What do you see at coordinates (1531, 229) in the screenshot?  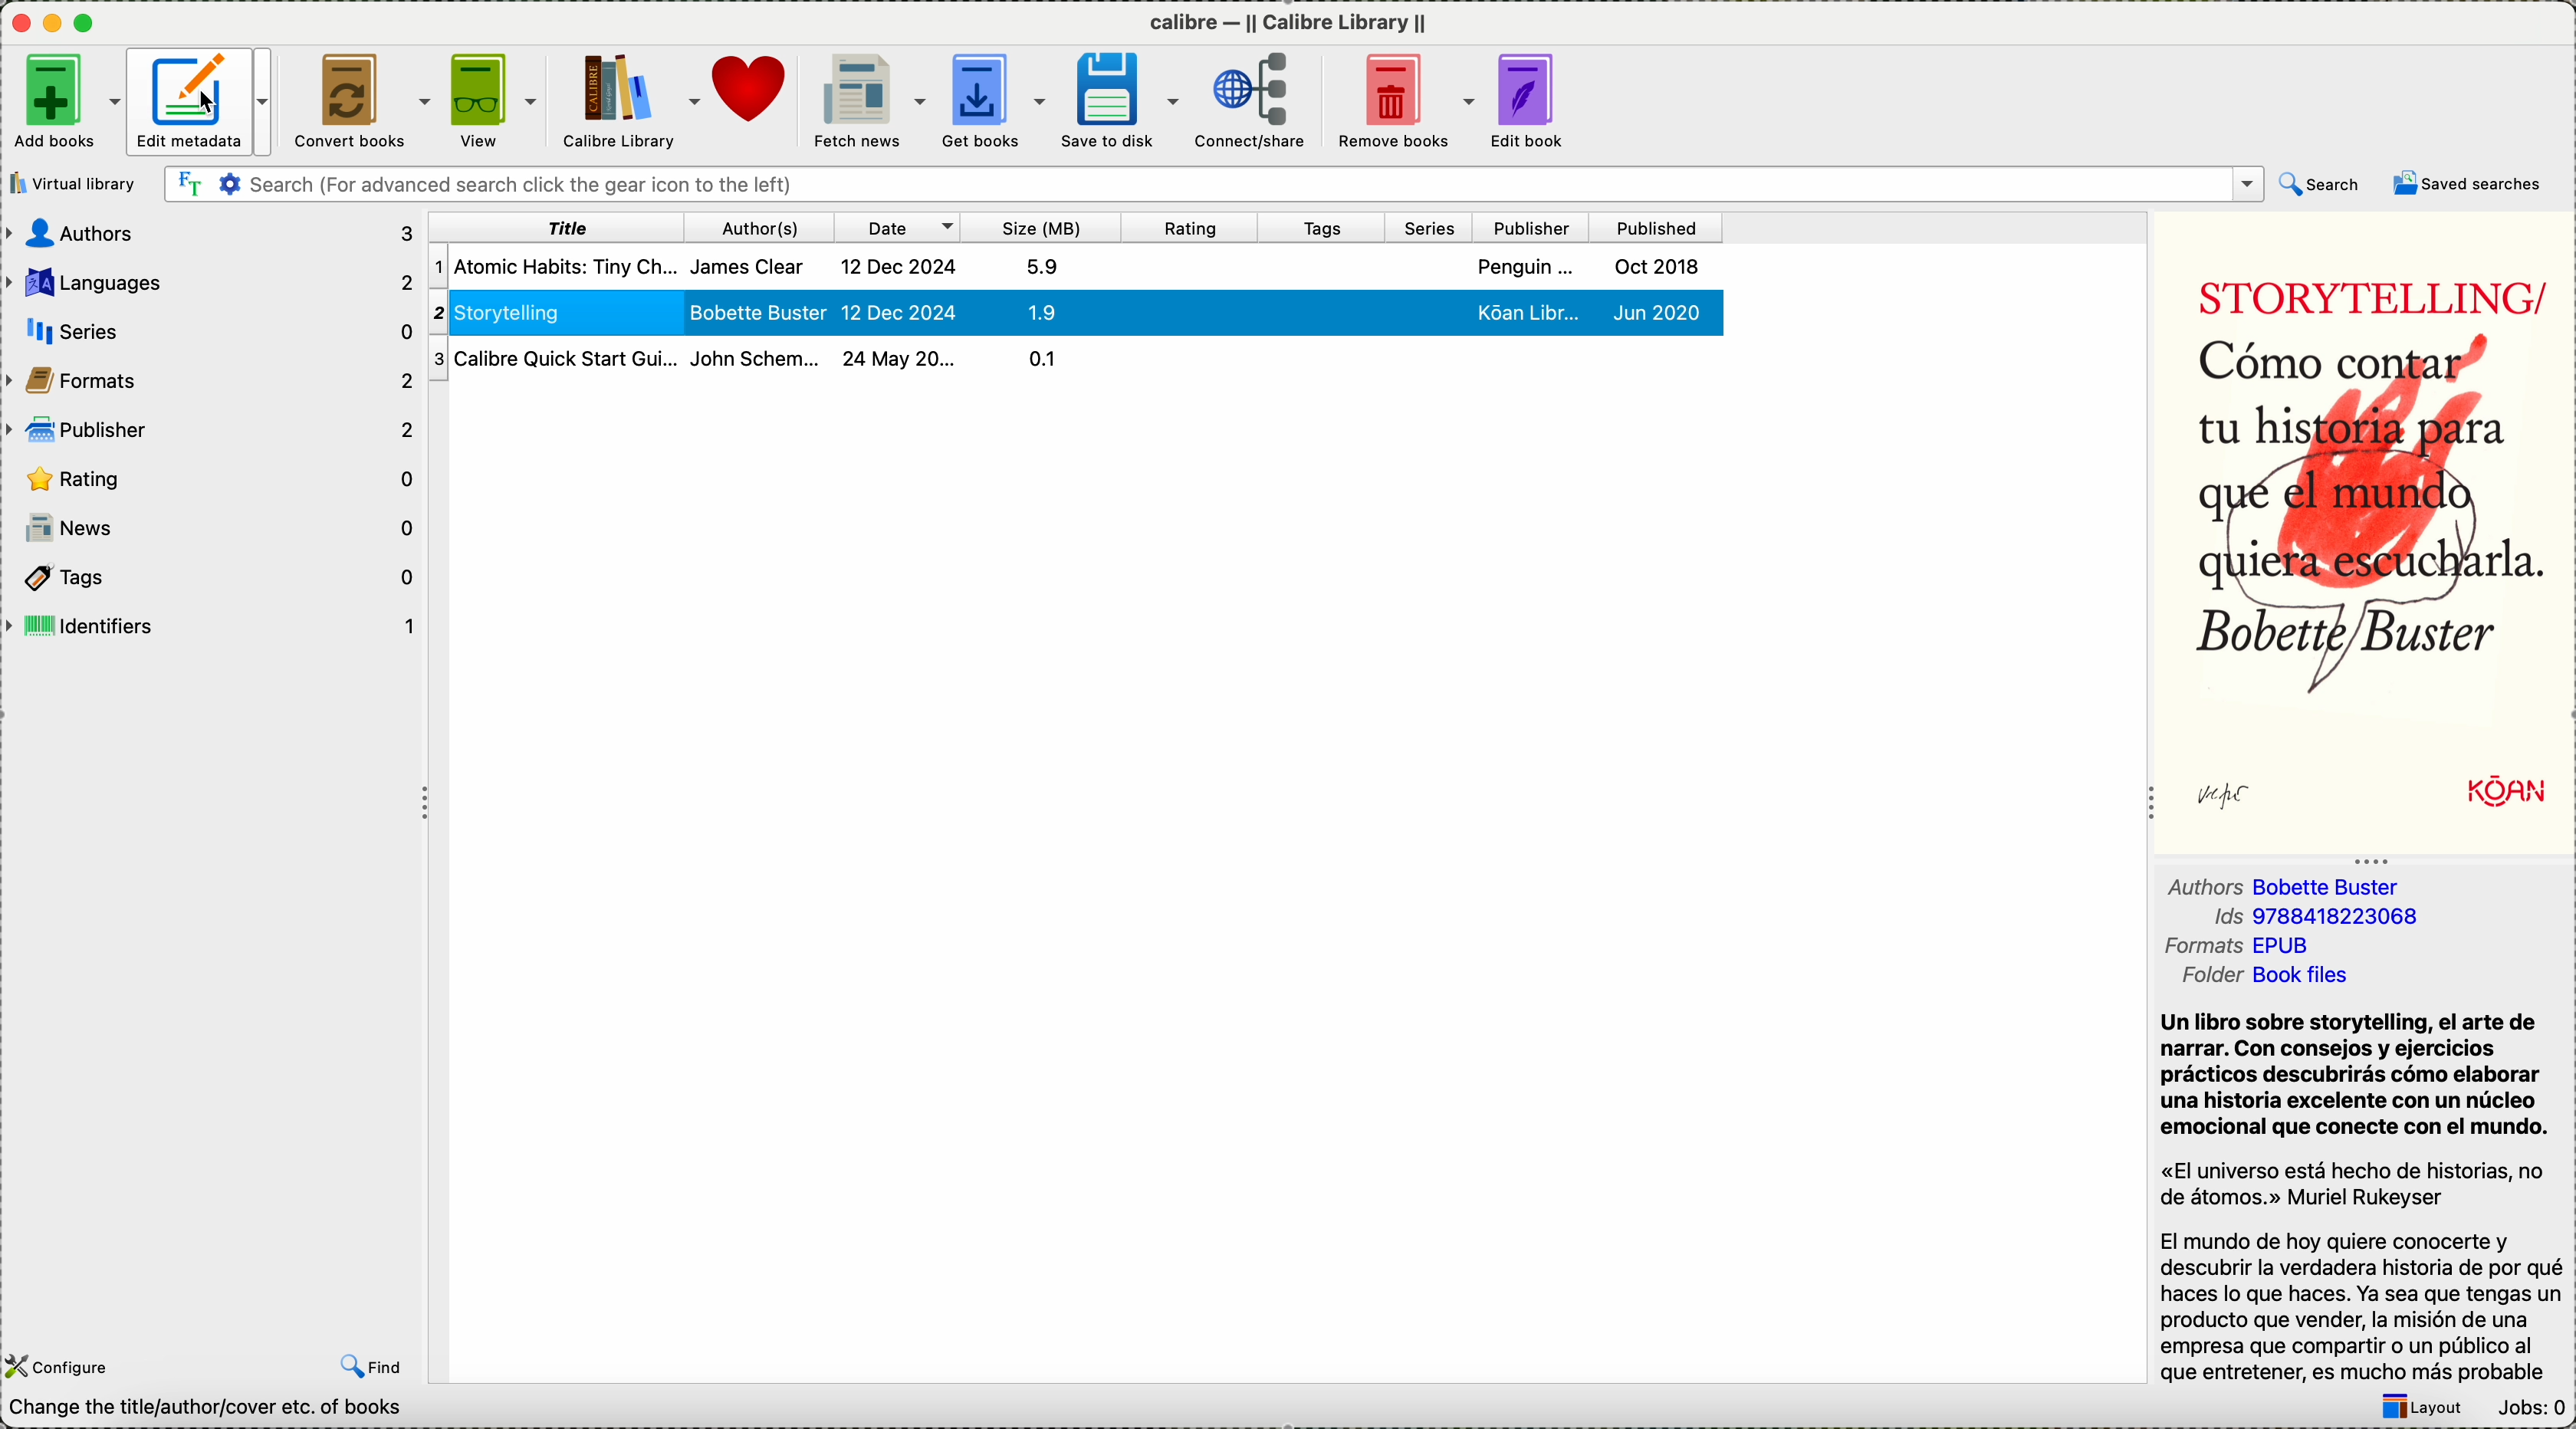 I see `publisher` at bounding box center [1531, 229].